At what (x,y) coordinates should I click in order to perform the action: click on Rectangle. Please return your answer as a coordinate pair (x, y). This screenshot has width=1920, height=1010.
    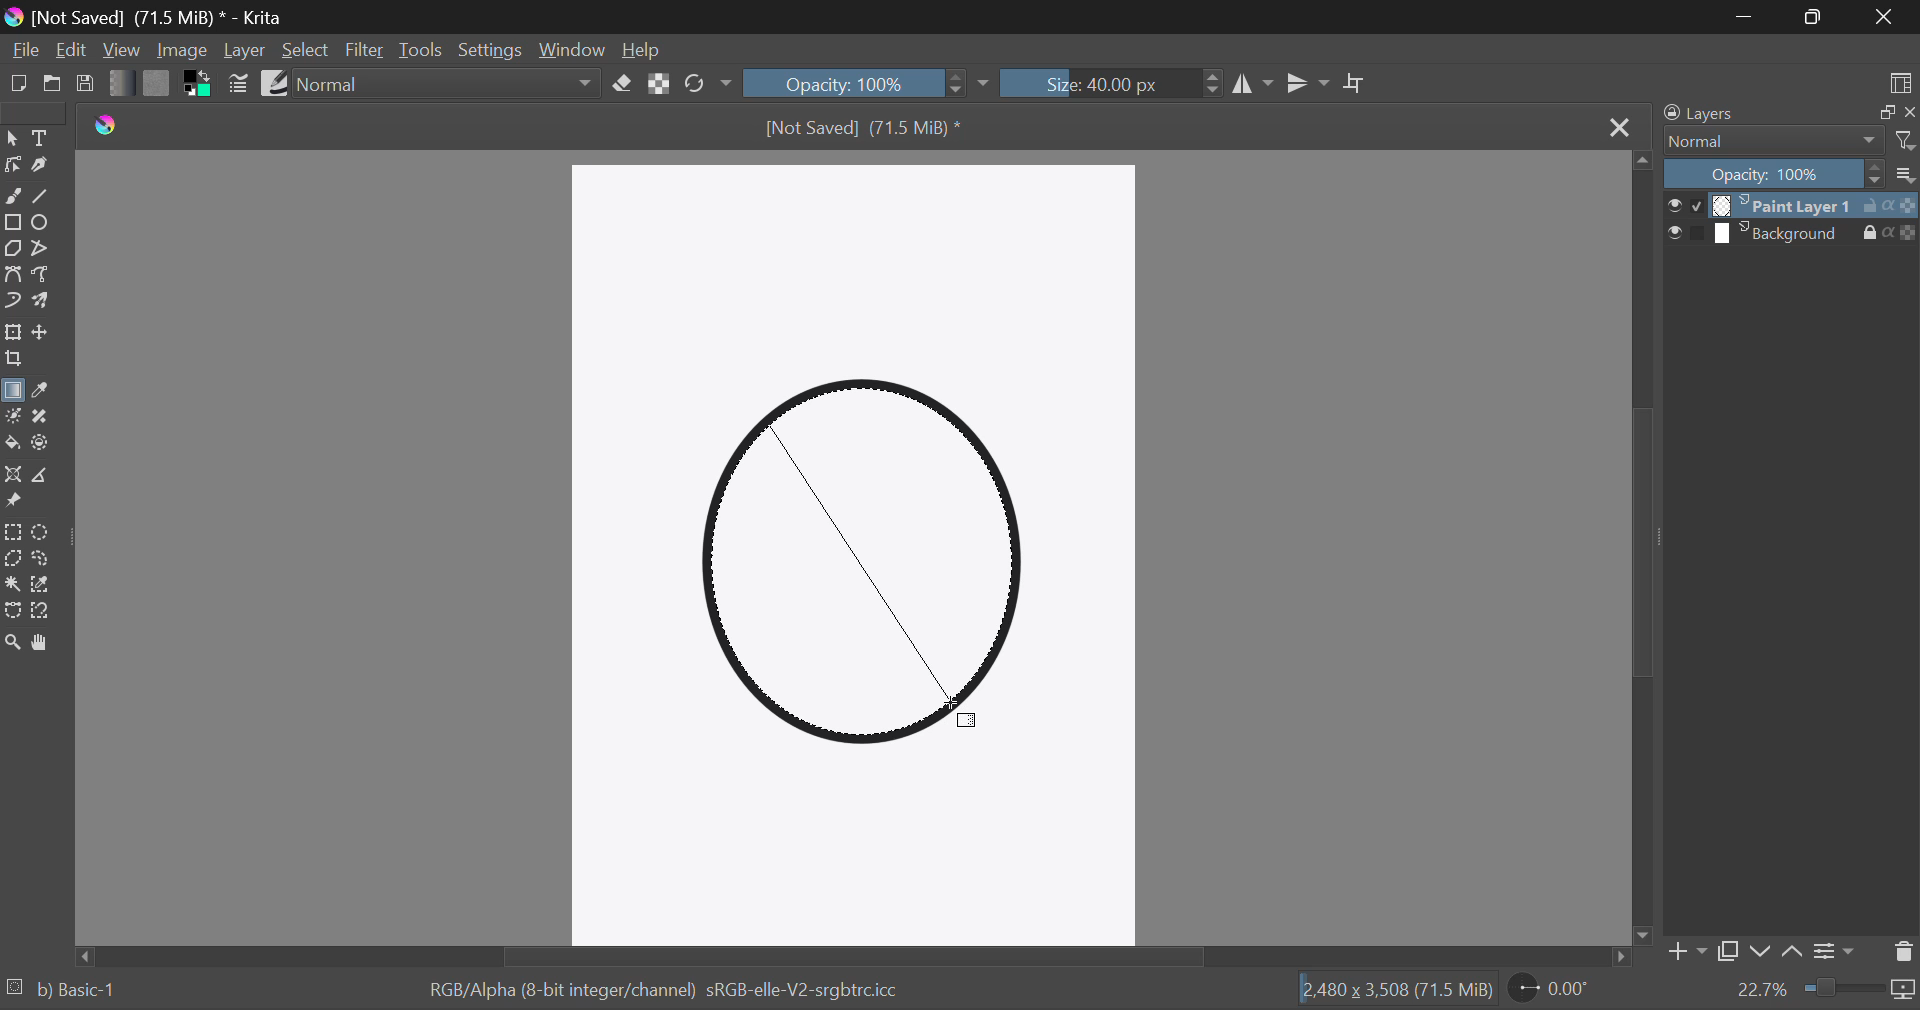
    Looking at the image, I should click on (14, 225).